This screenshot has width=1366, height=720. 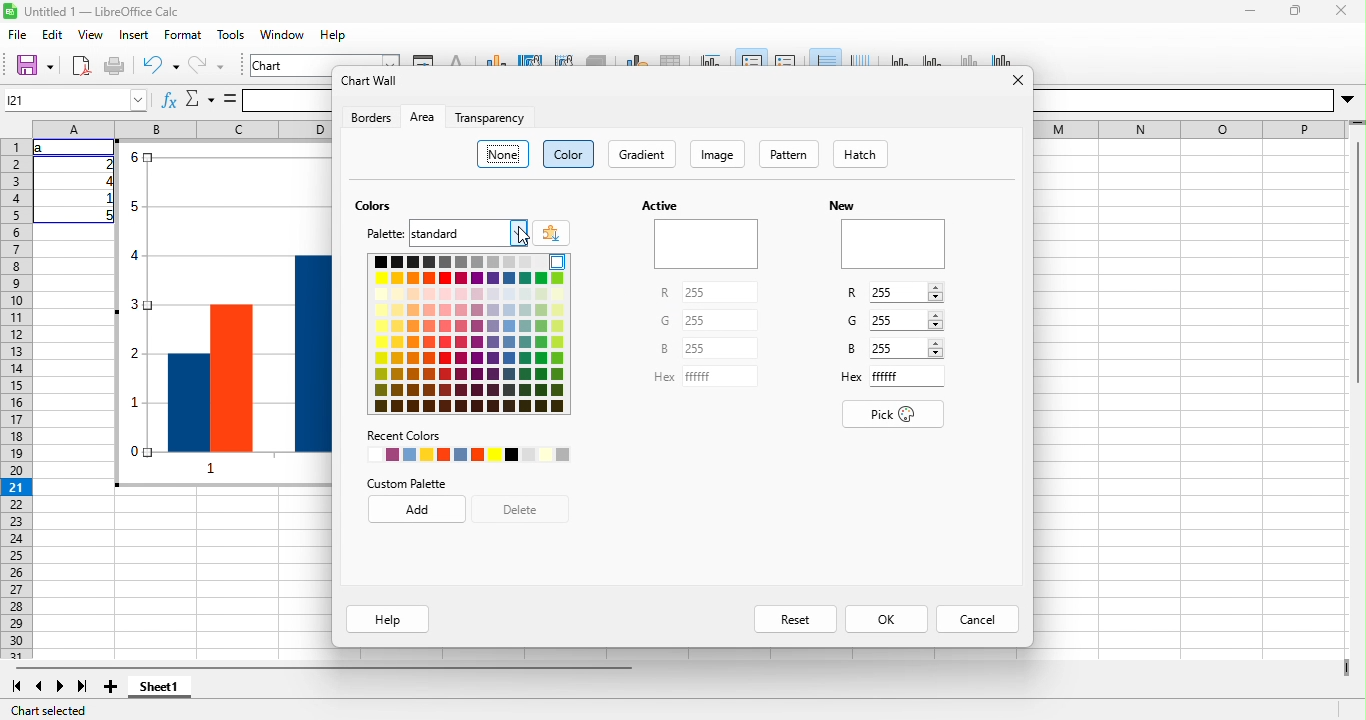 What do you see at coordinates (664, 377) in the screenshot?
I see `Hex` at bounding box center [664, 377].